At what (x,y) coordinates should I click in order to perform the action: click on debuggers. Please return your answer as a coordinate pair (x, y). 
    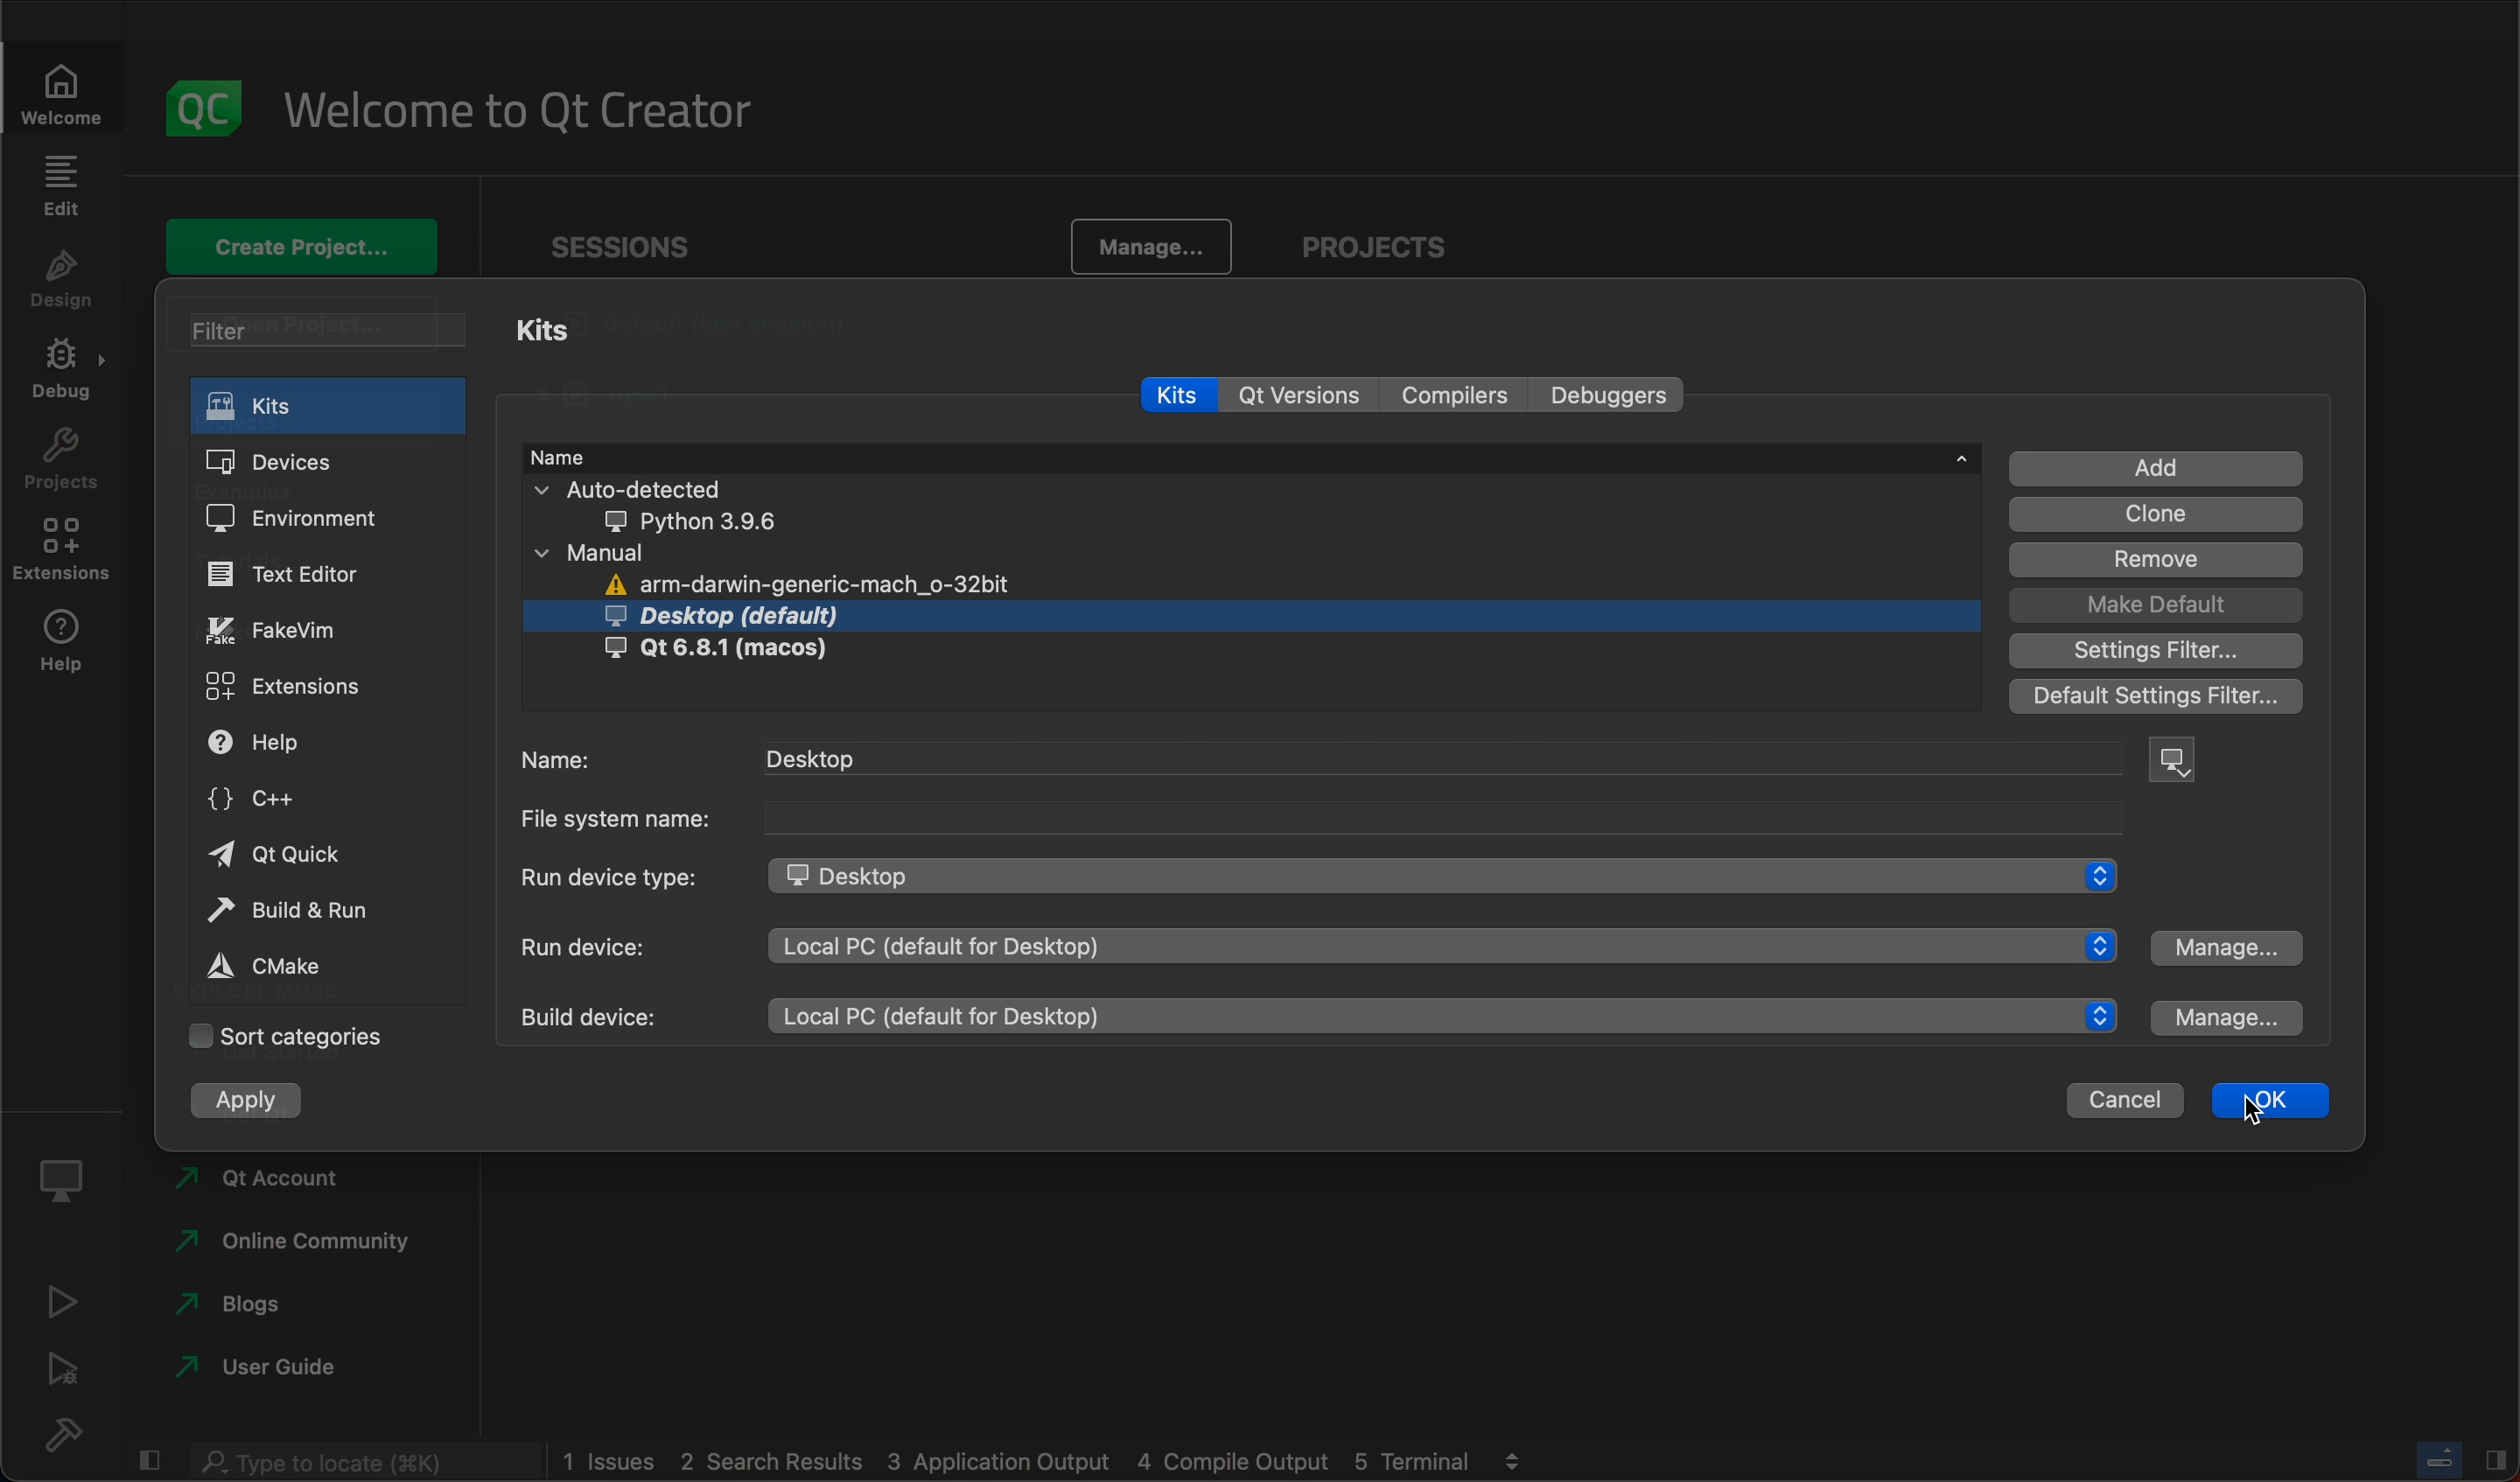
    Looking at the image, I should click on (1610, 396).